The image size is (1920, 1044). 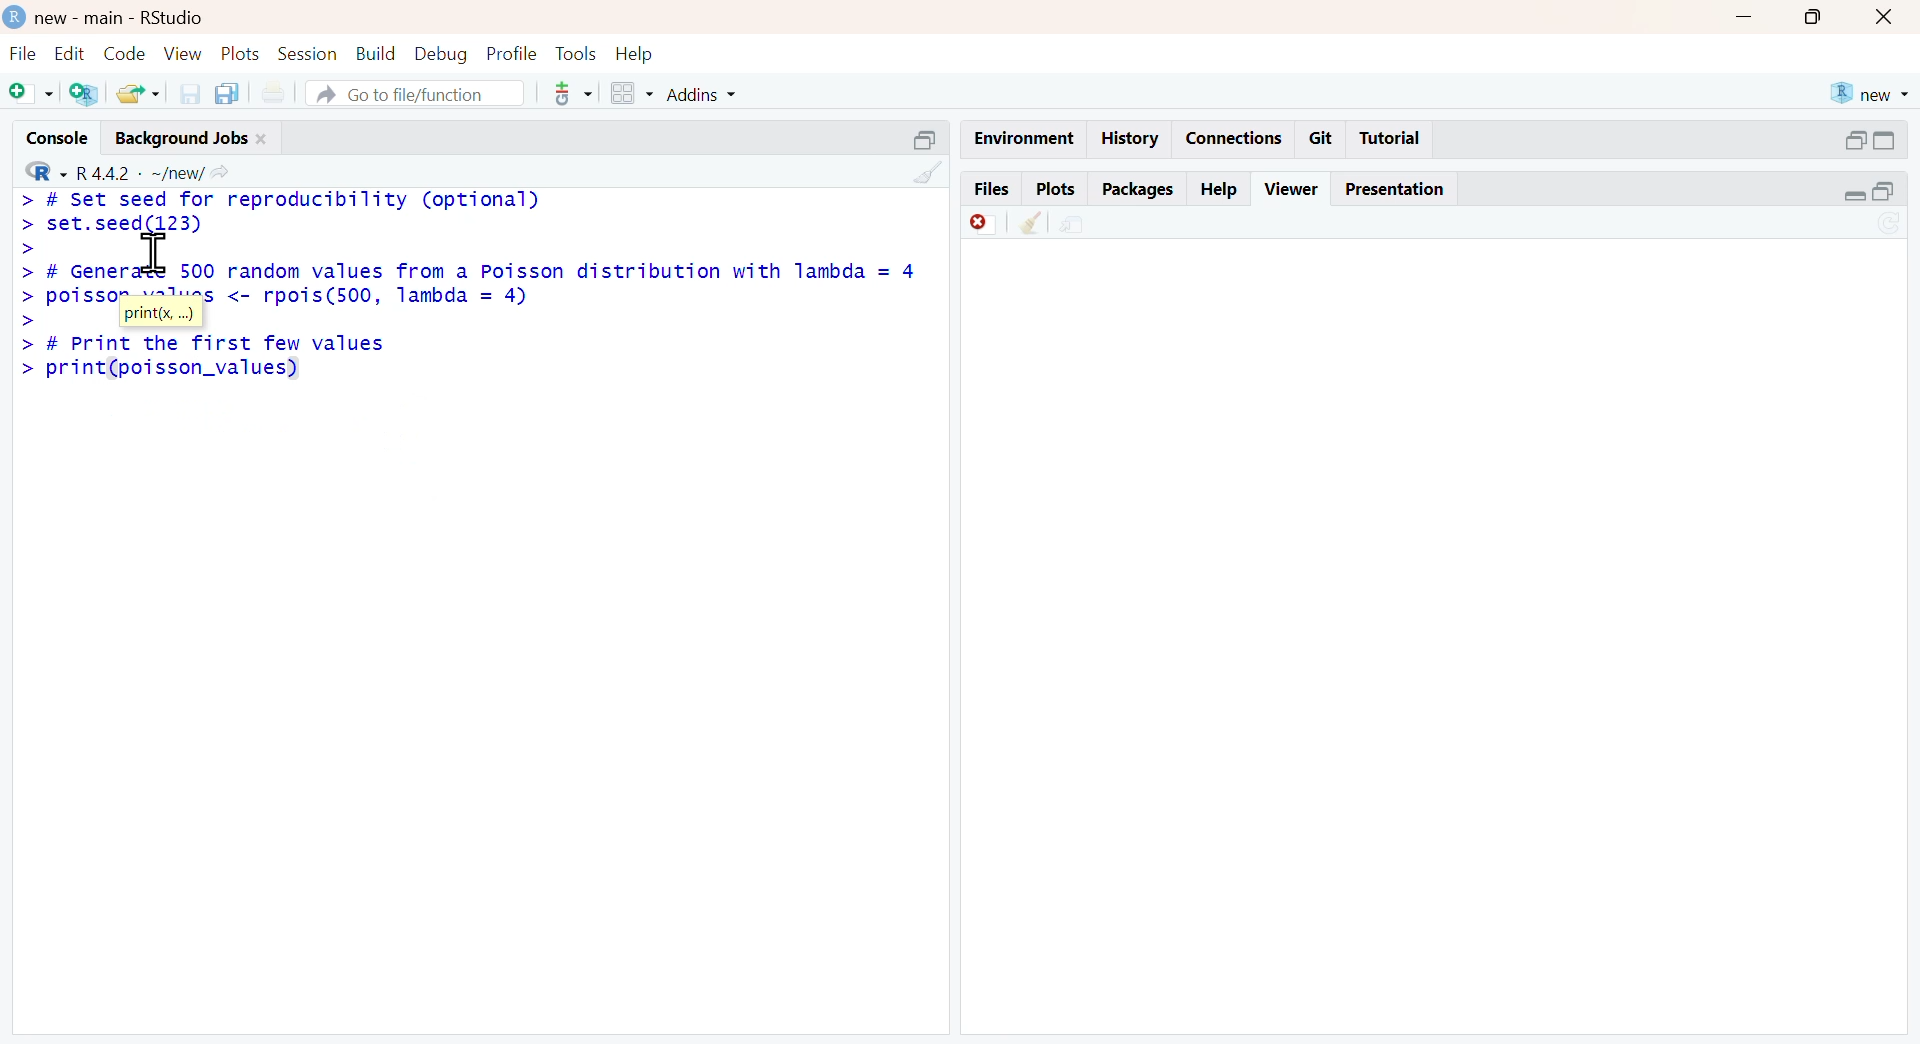 What do you see at coordinates (1235, 138) in the screenshot?
I see `connections` at bounding box center [1235, 138].